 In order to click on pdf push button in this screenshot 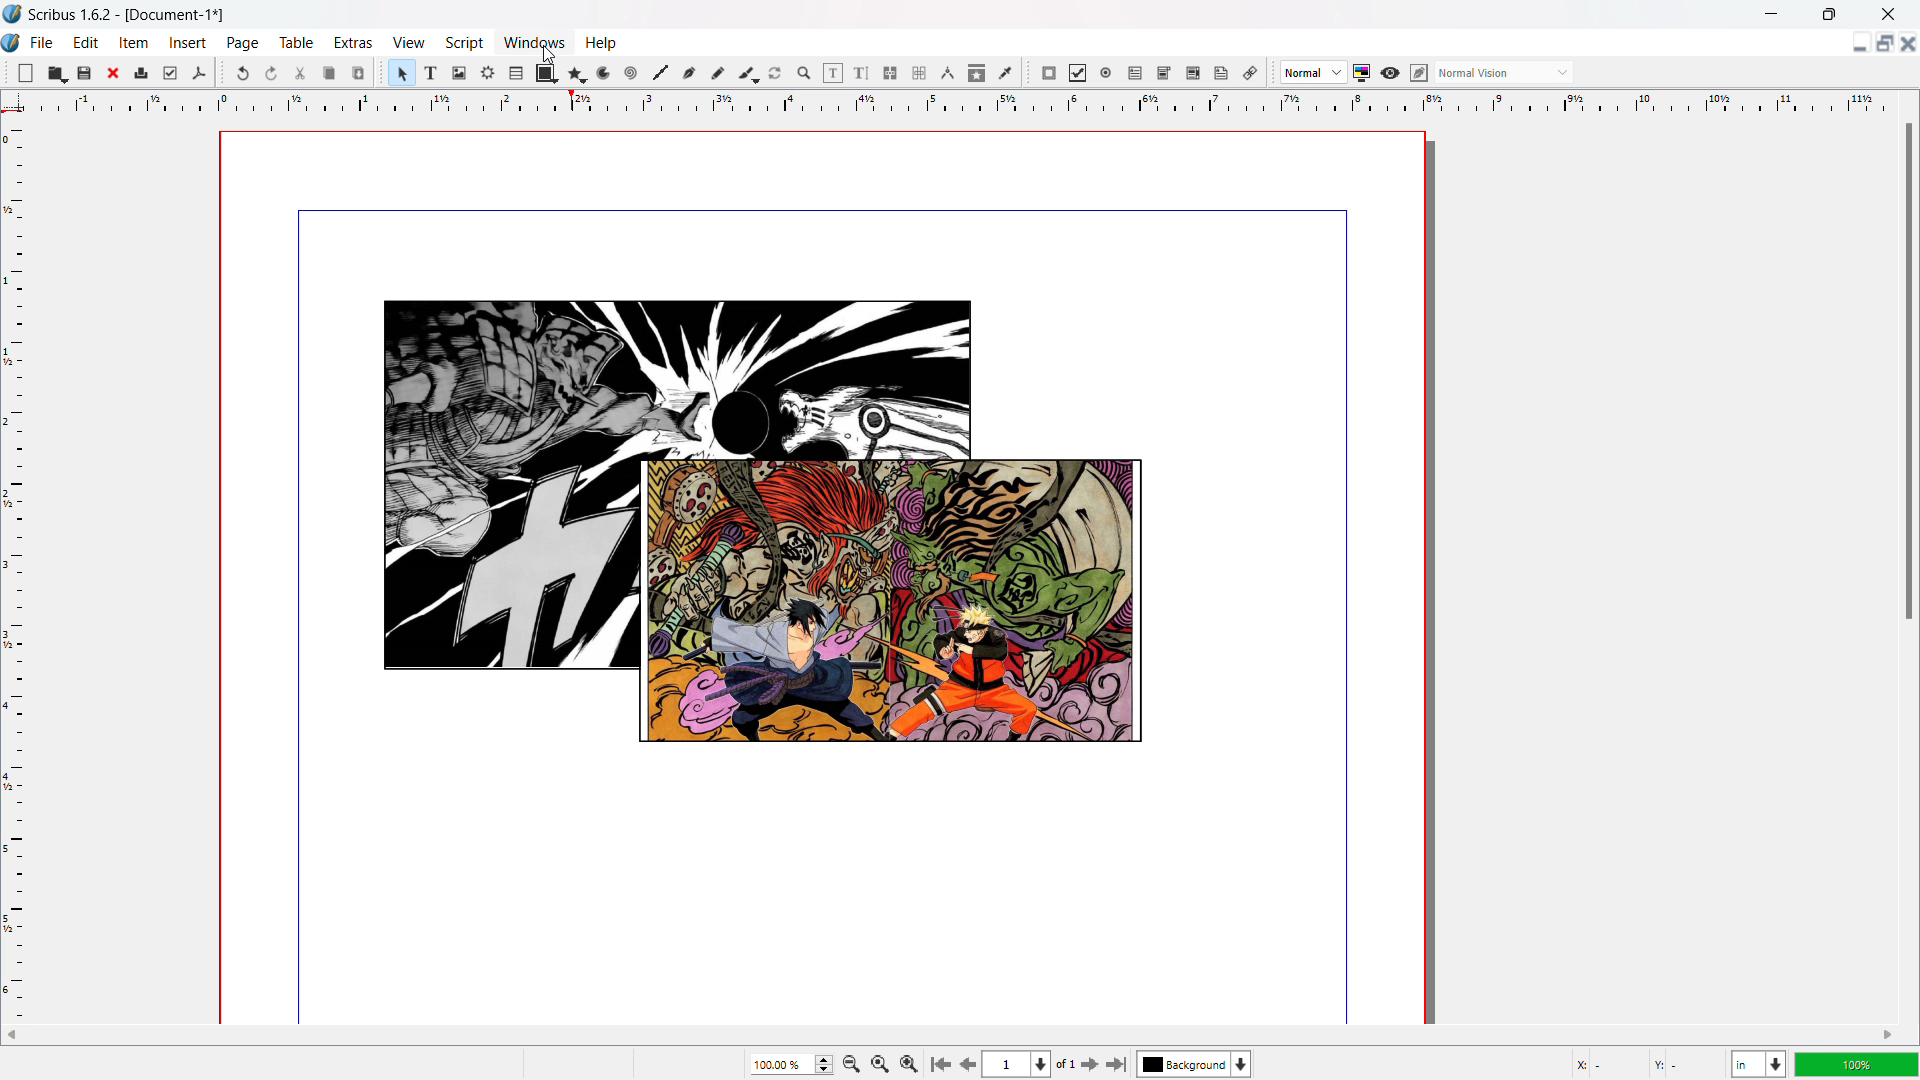, I will do `click(1049, 73)`.